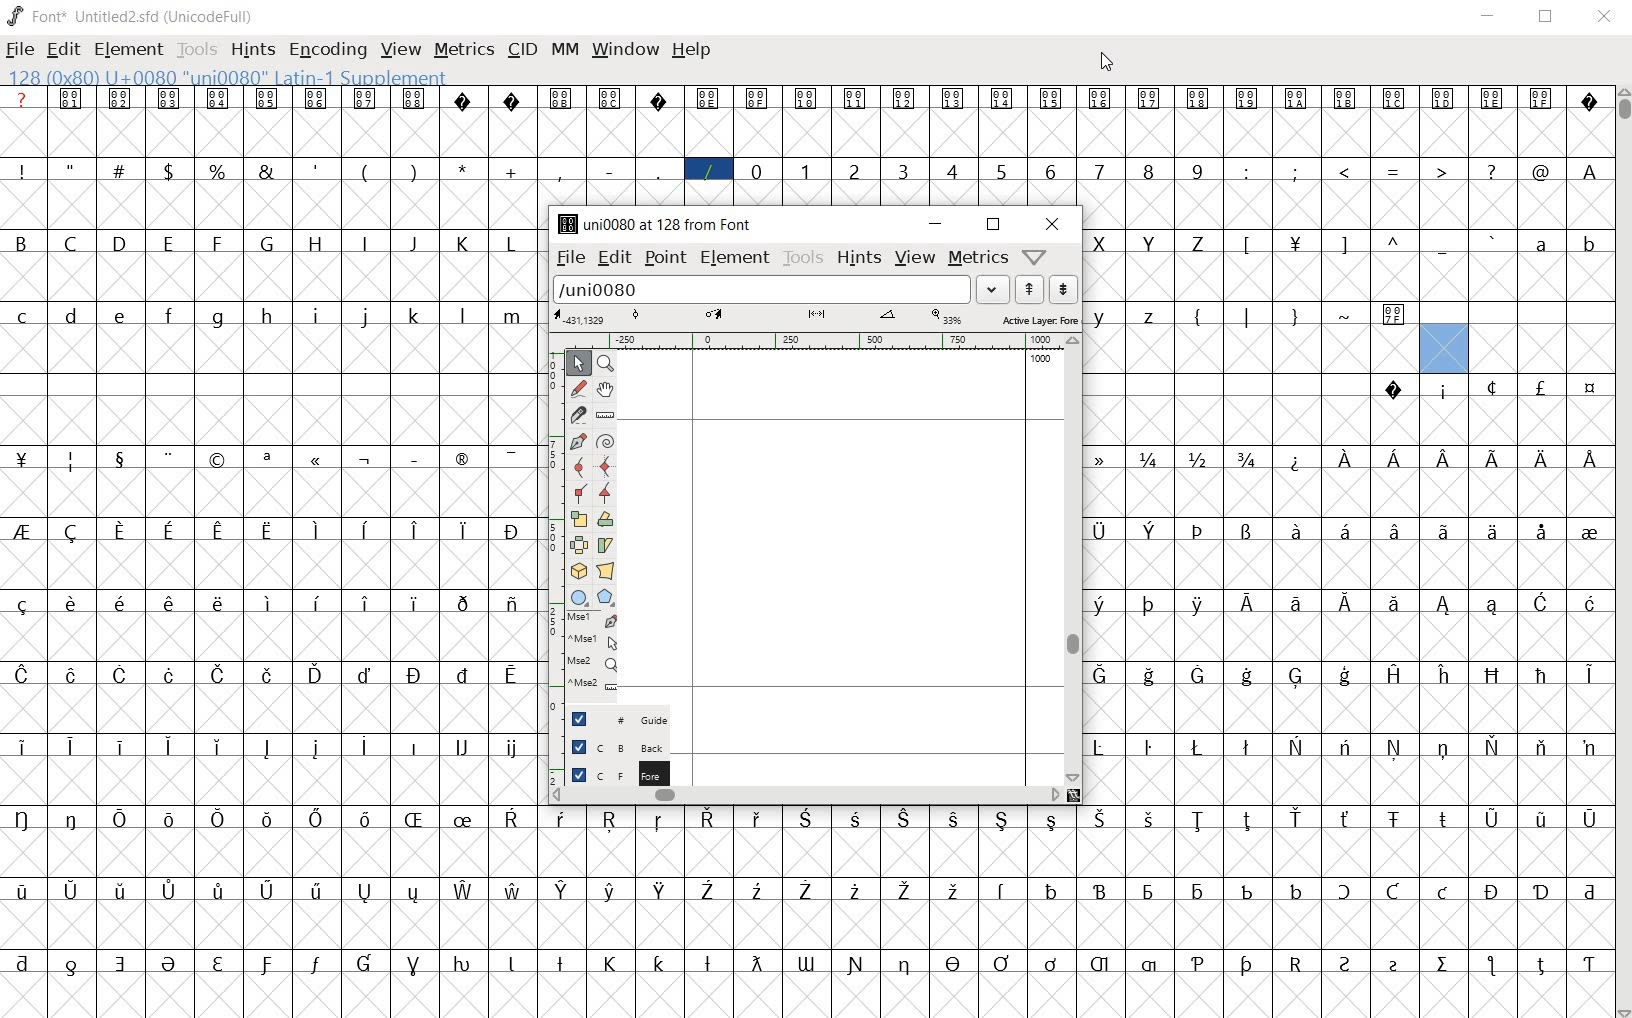 This screenshot has width=1632, height=1018. What do you see at coordinates (1148, 99) in the screenshot?
I see `glyph` at bounding box center [1148, 99].